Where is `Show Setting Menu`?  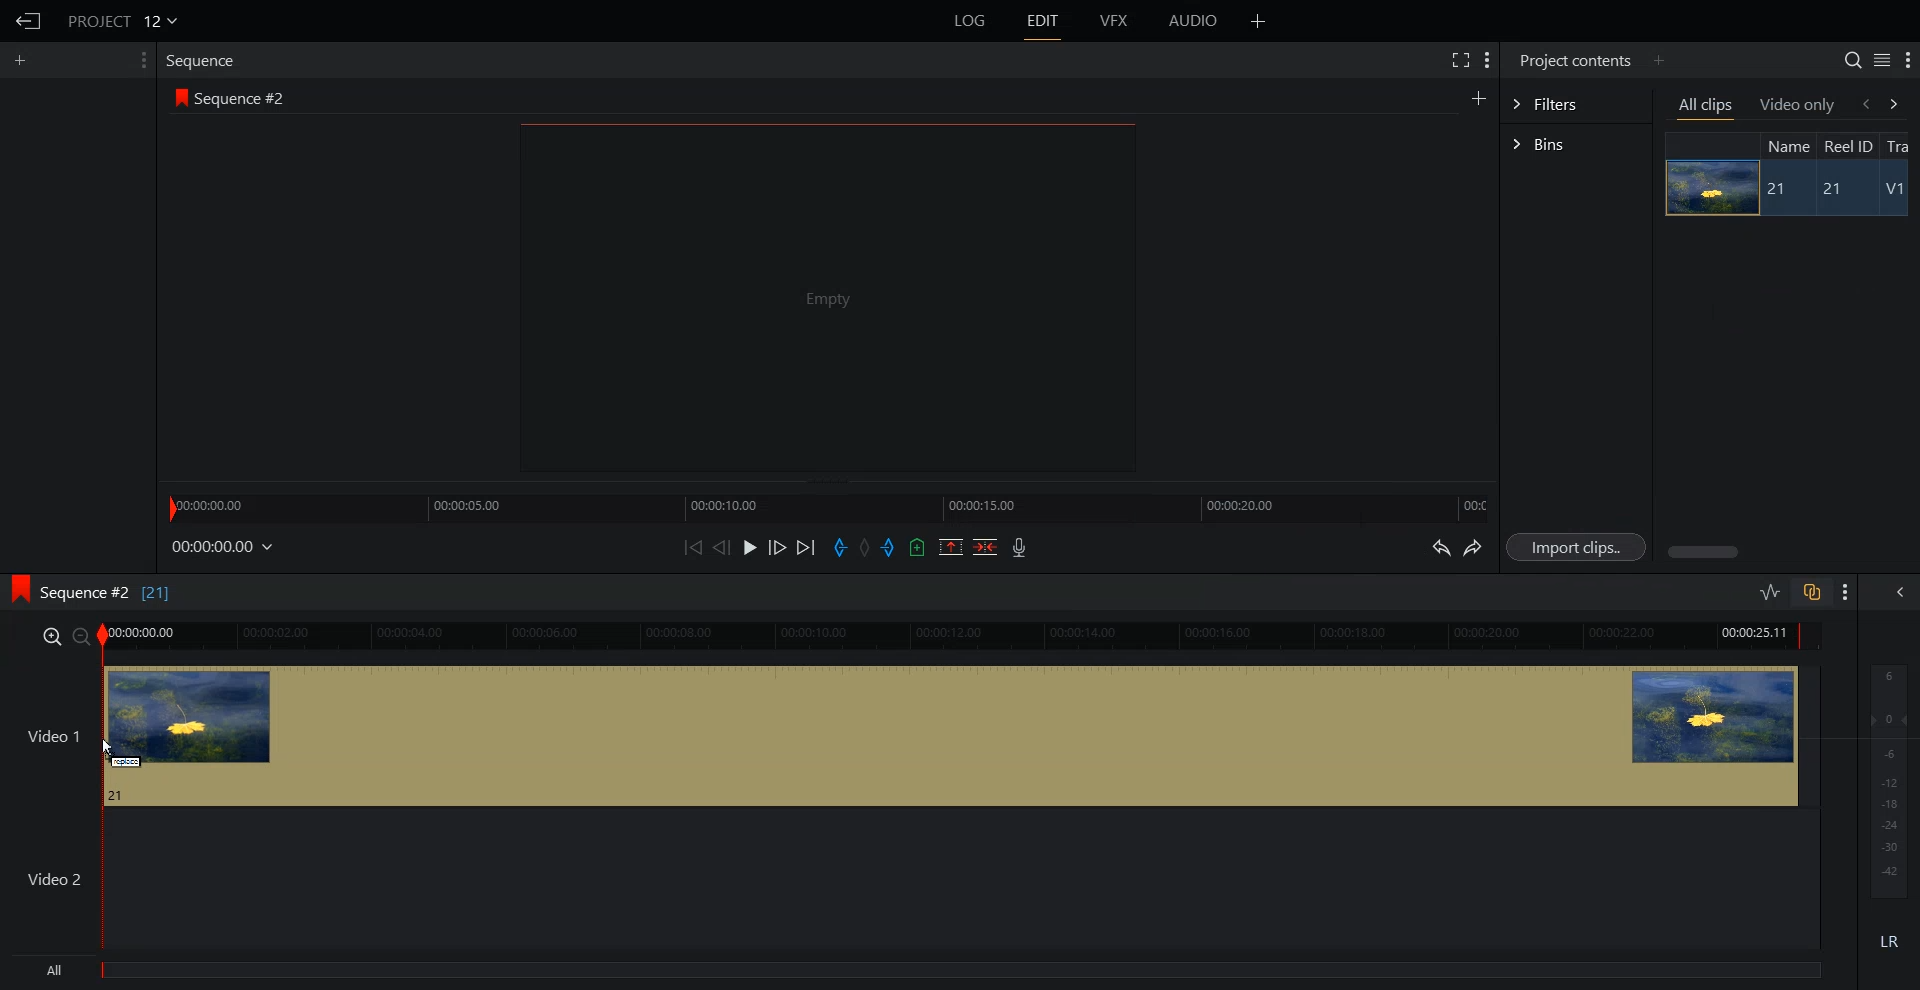 Show Setting Menu is located at coordinates (1846, 593).